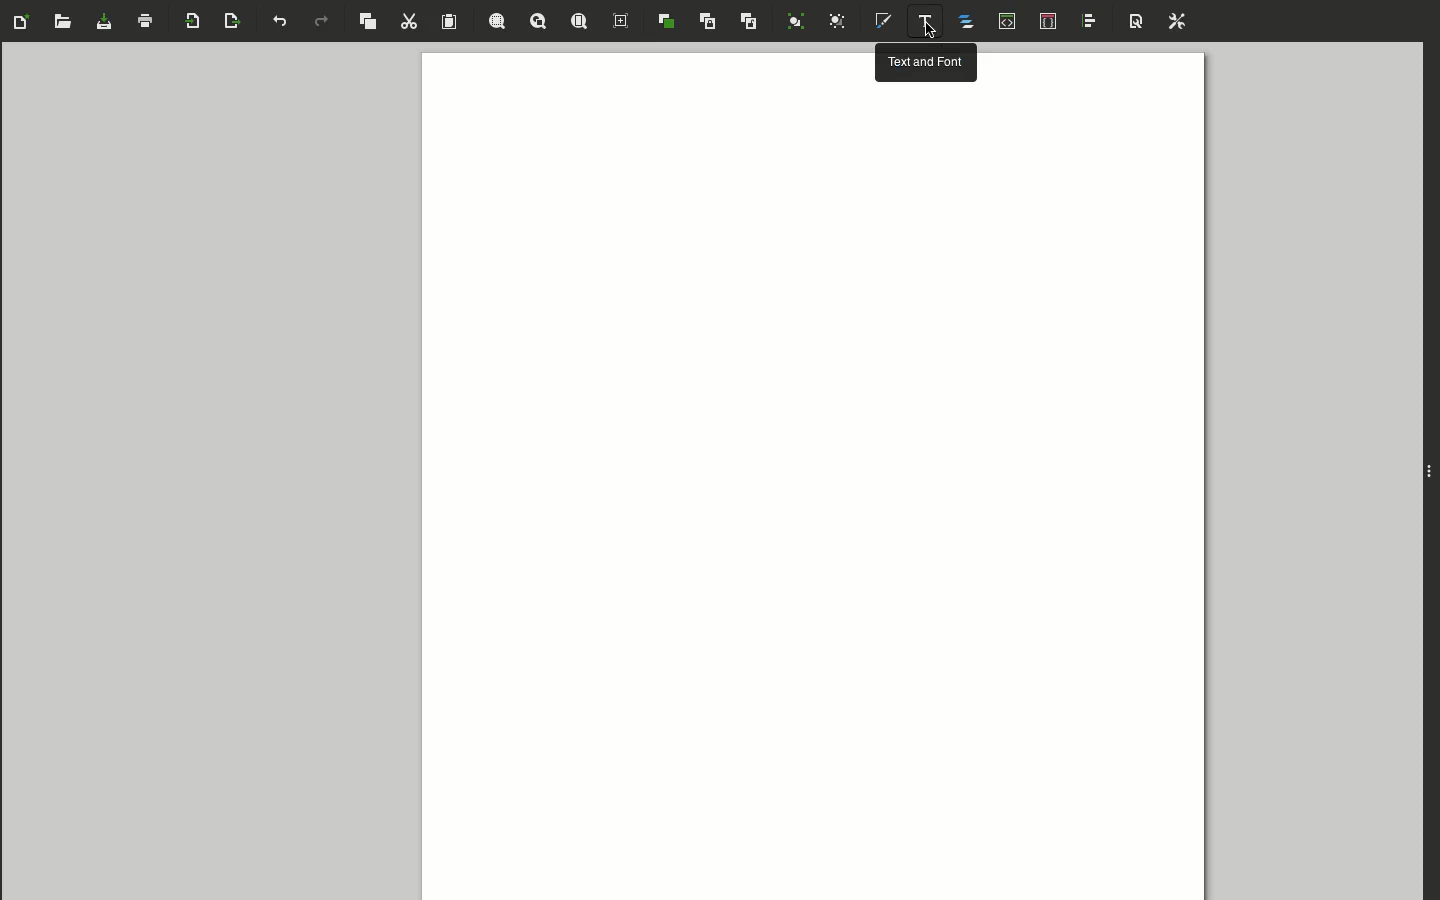  Describe the element at coordinates (148, 20) in the screenshot. I see `Print` at that location.